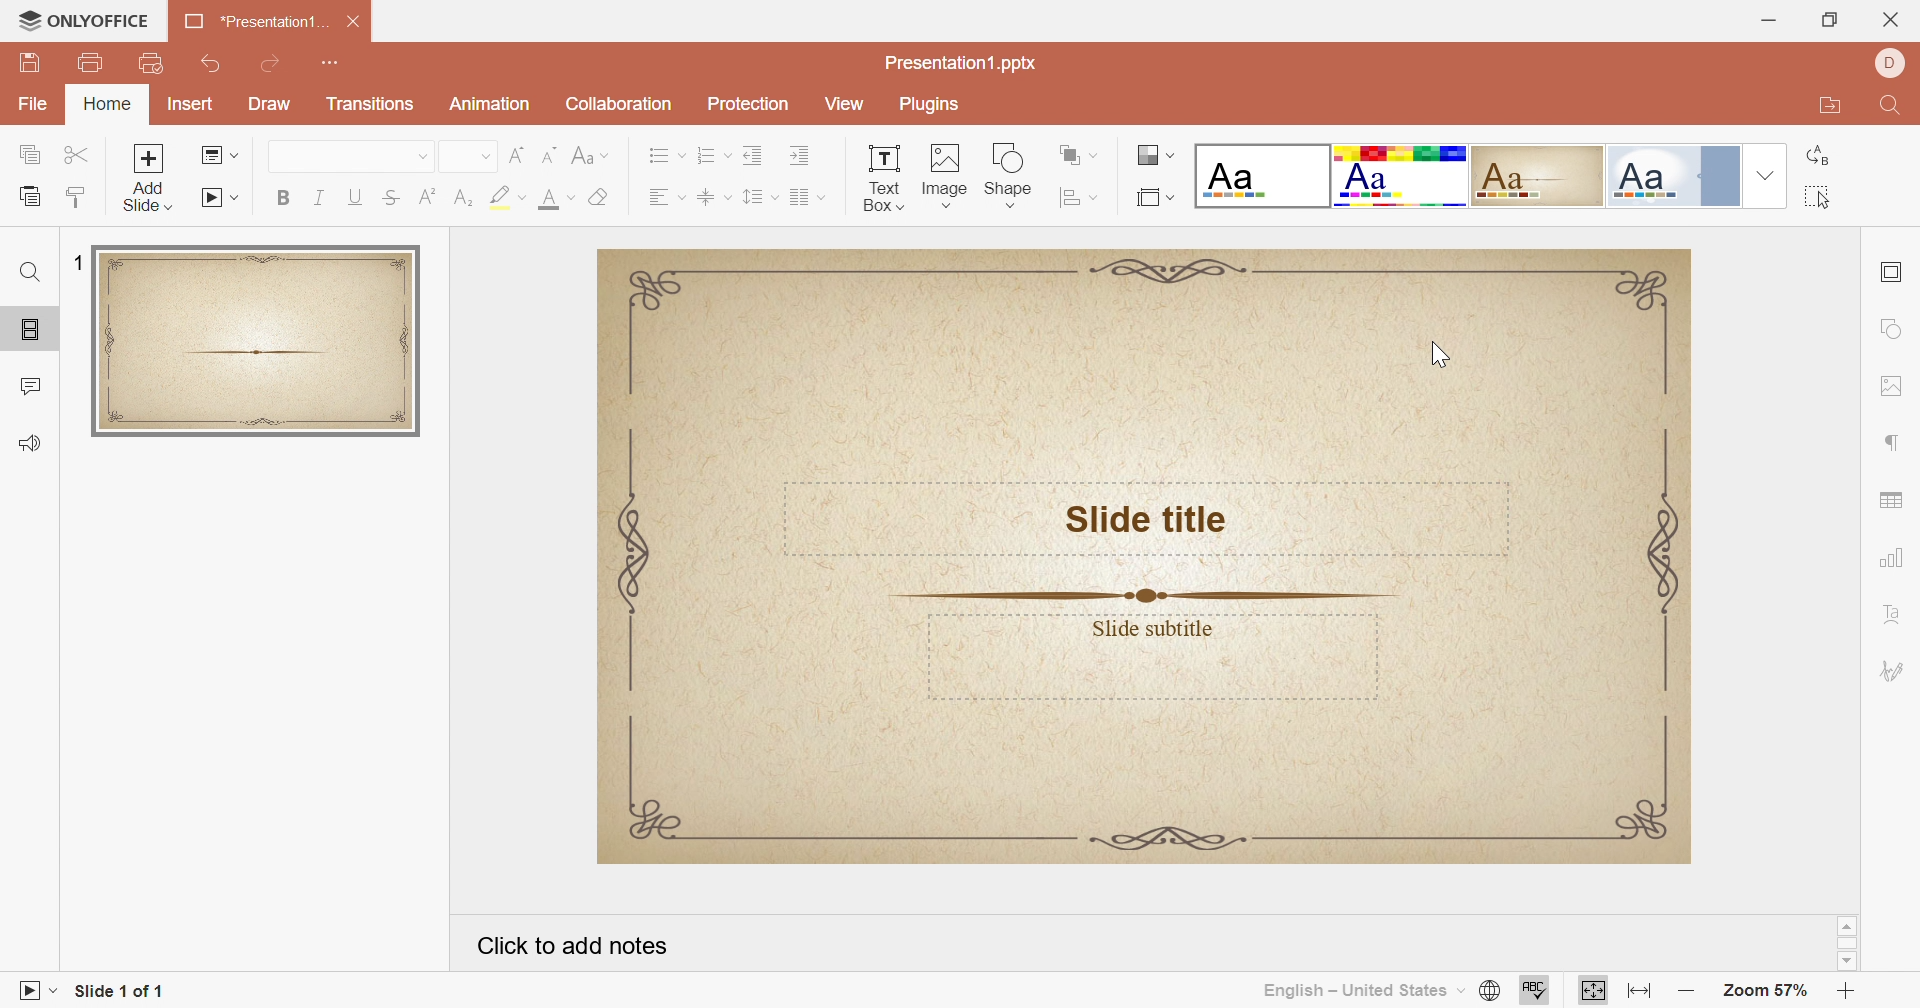 The width and height of the screenshot is (1920, 1008). What do you see at coordinates (551, 154) in the screenshot?
I see `Decrement font size` at bounding box center [551, 154].